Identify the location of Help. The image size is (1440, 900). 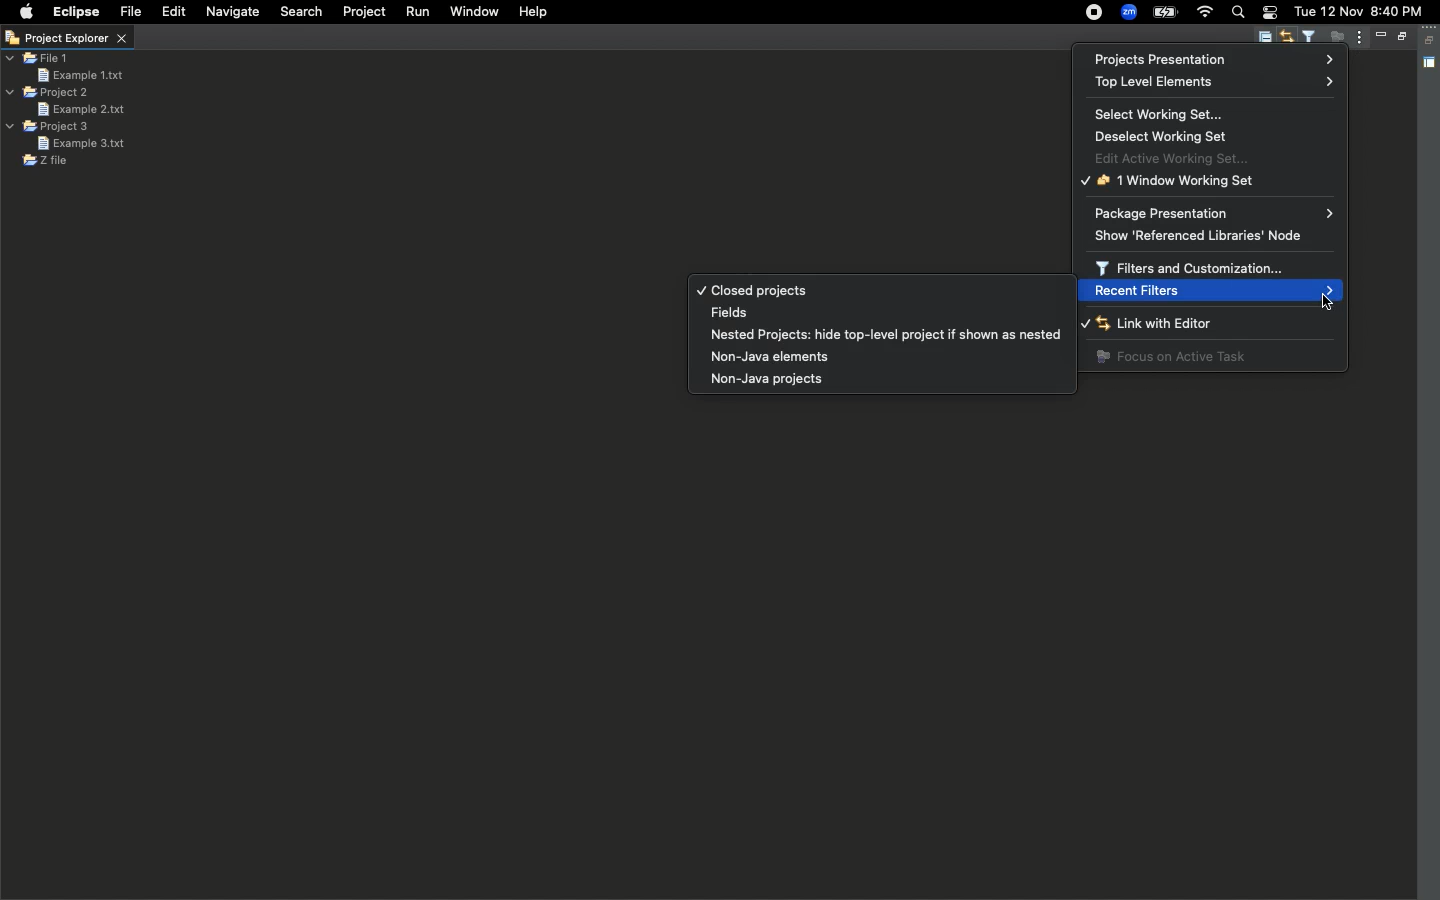
(535, 13).